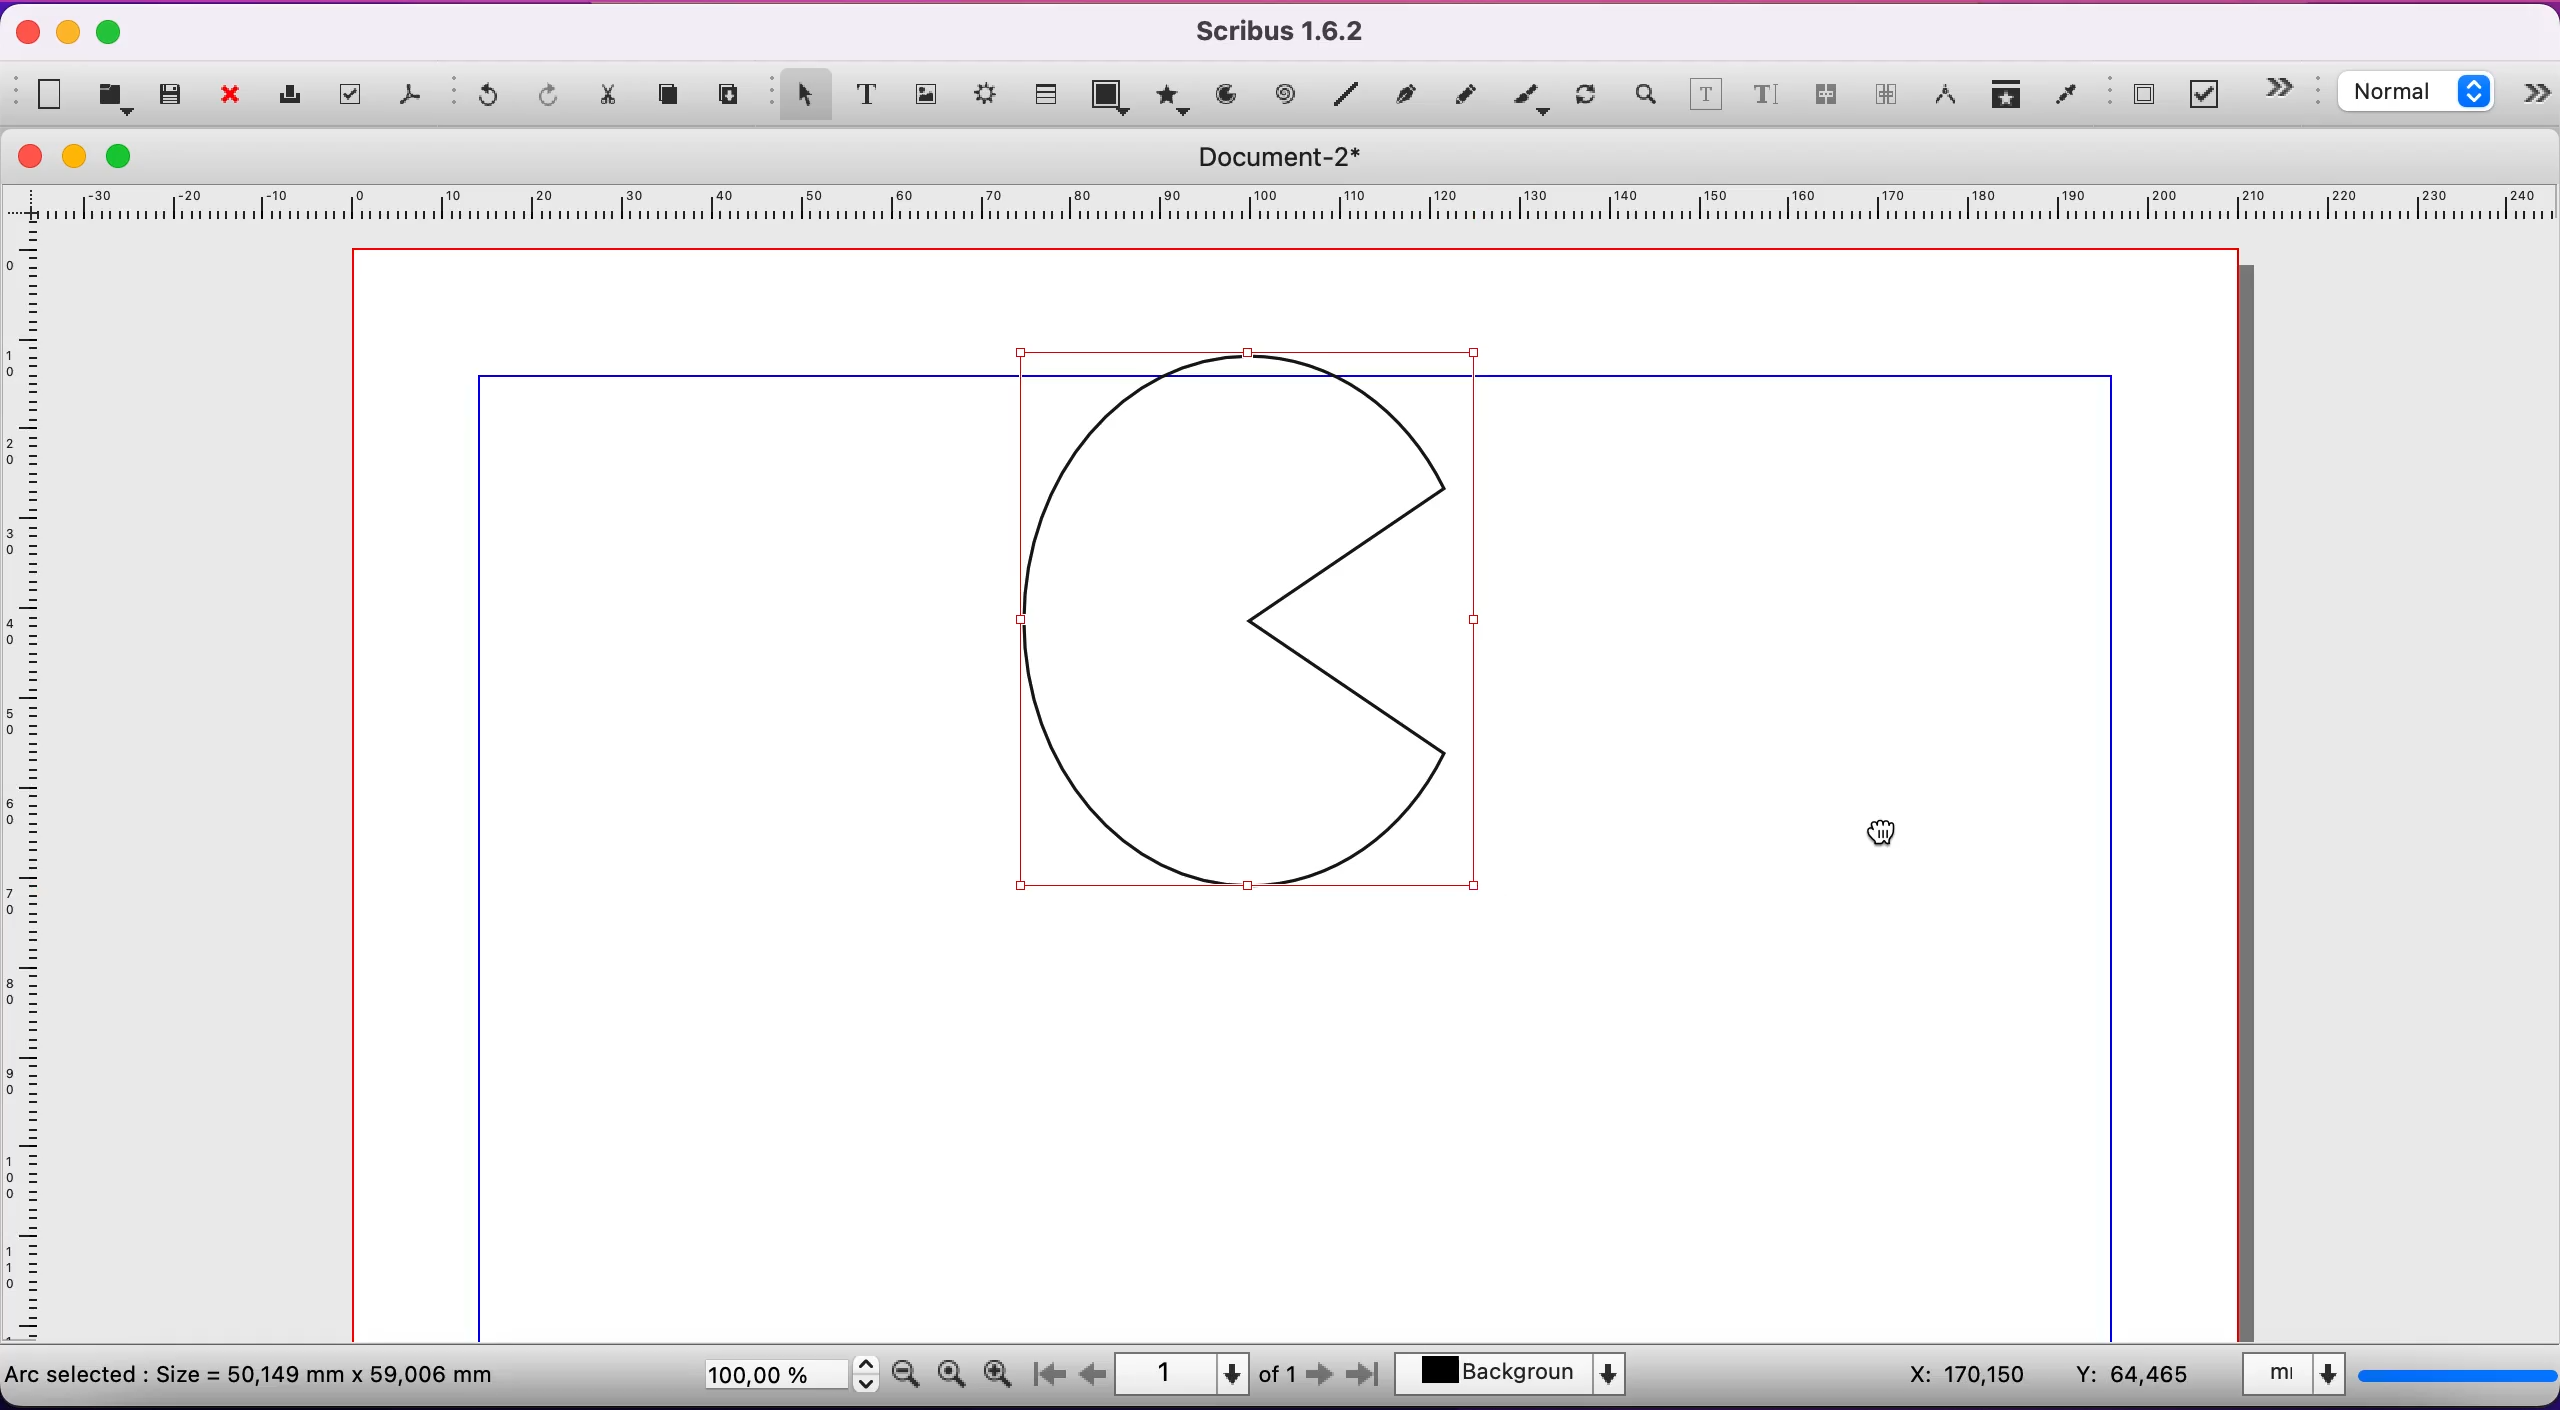 This screenshot has height=1410, width=2560. I want to click on select image preview quality, so click(2421, 95).